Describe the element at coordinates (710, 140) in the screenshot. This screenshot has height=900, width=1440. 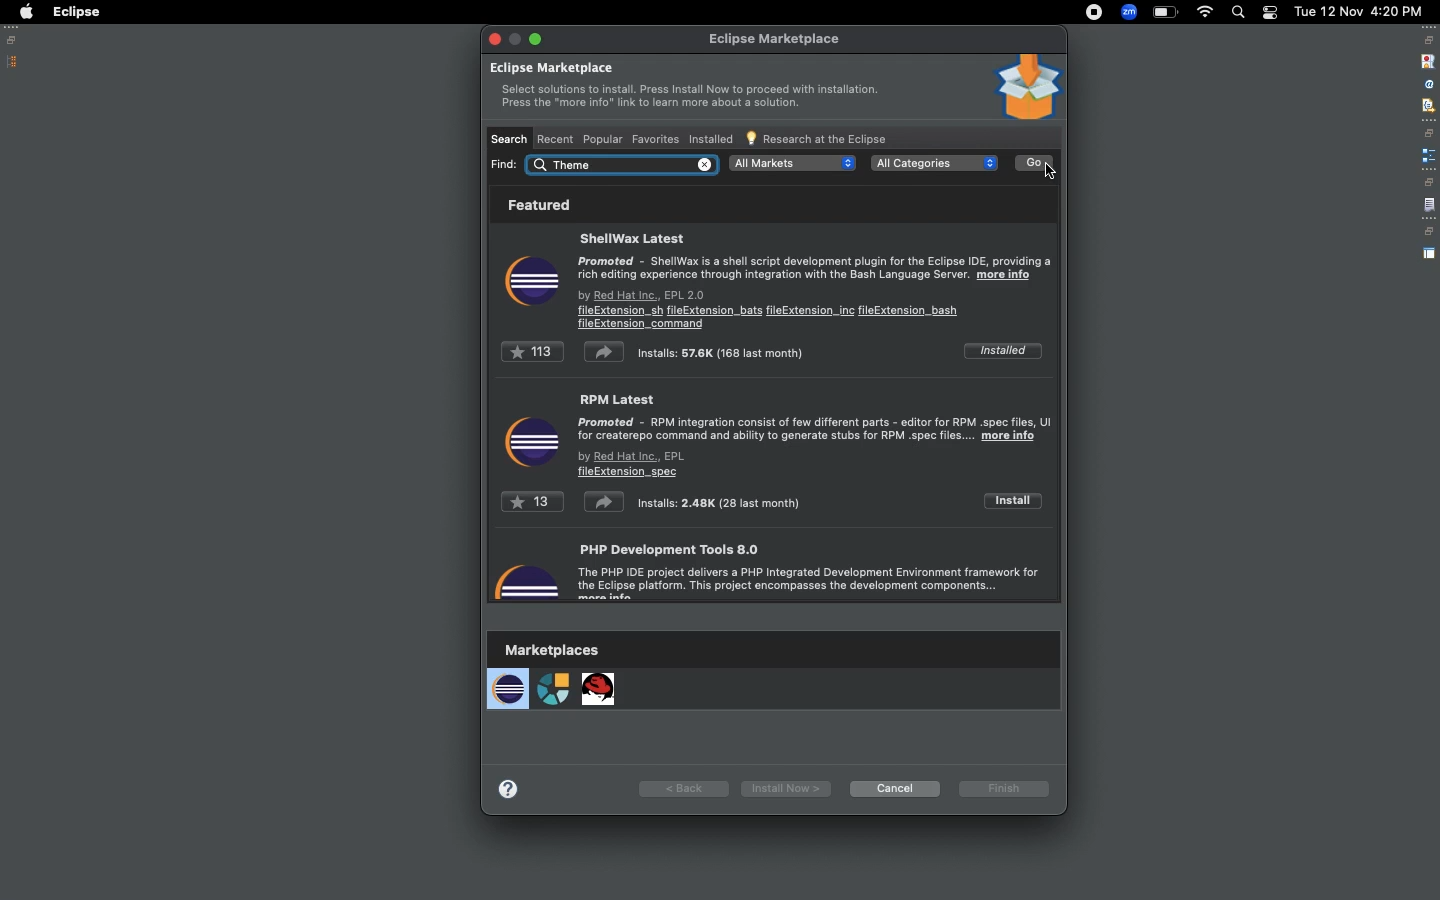
I see `Installed` at that location.